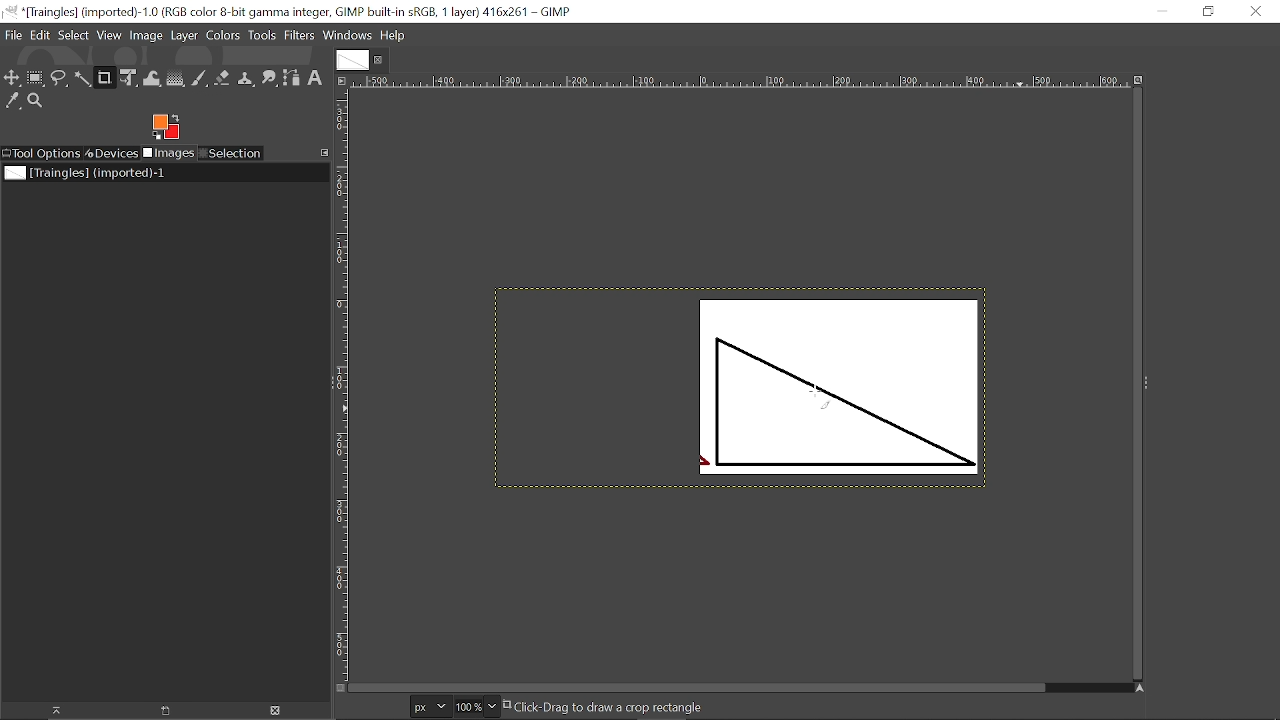  I want to click on File, so click(15, 35).